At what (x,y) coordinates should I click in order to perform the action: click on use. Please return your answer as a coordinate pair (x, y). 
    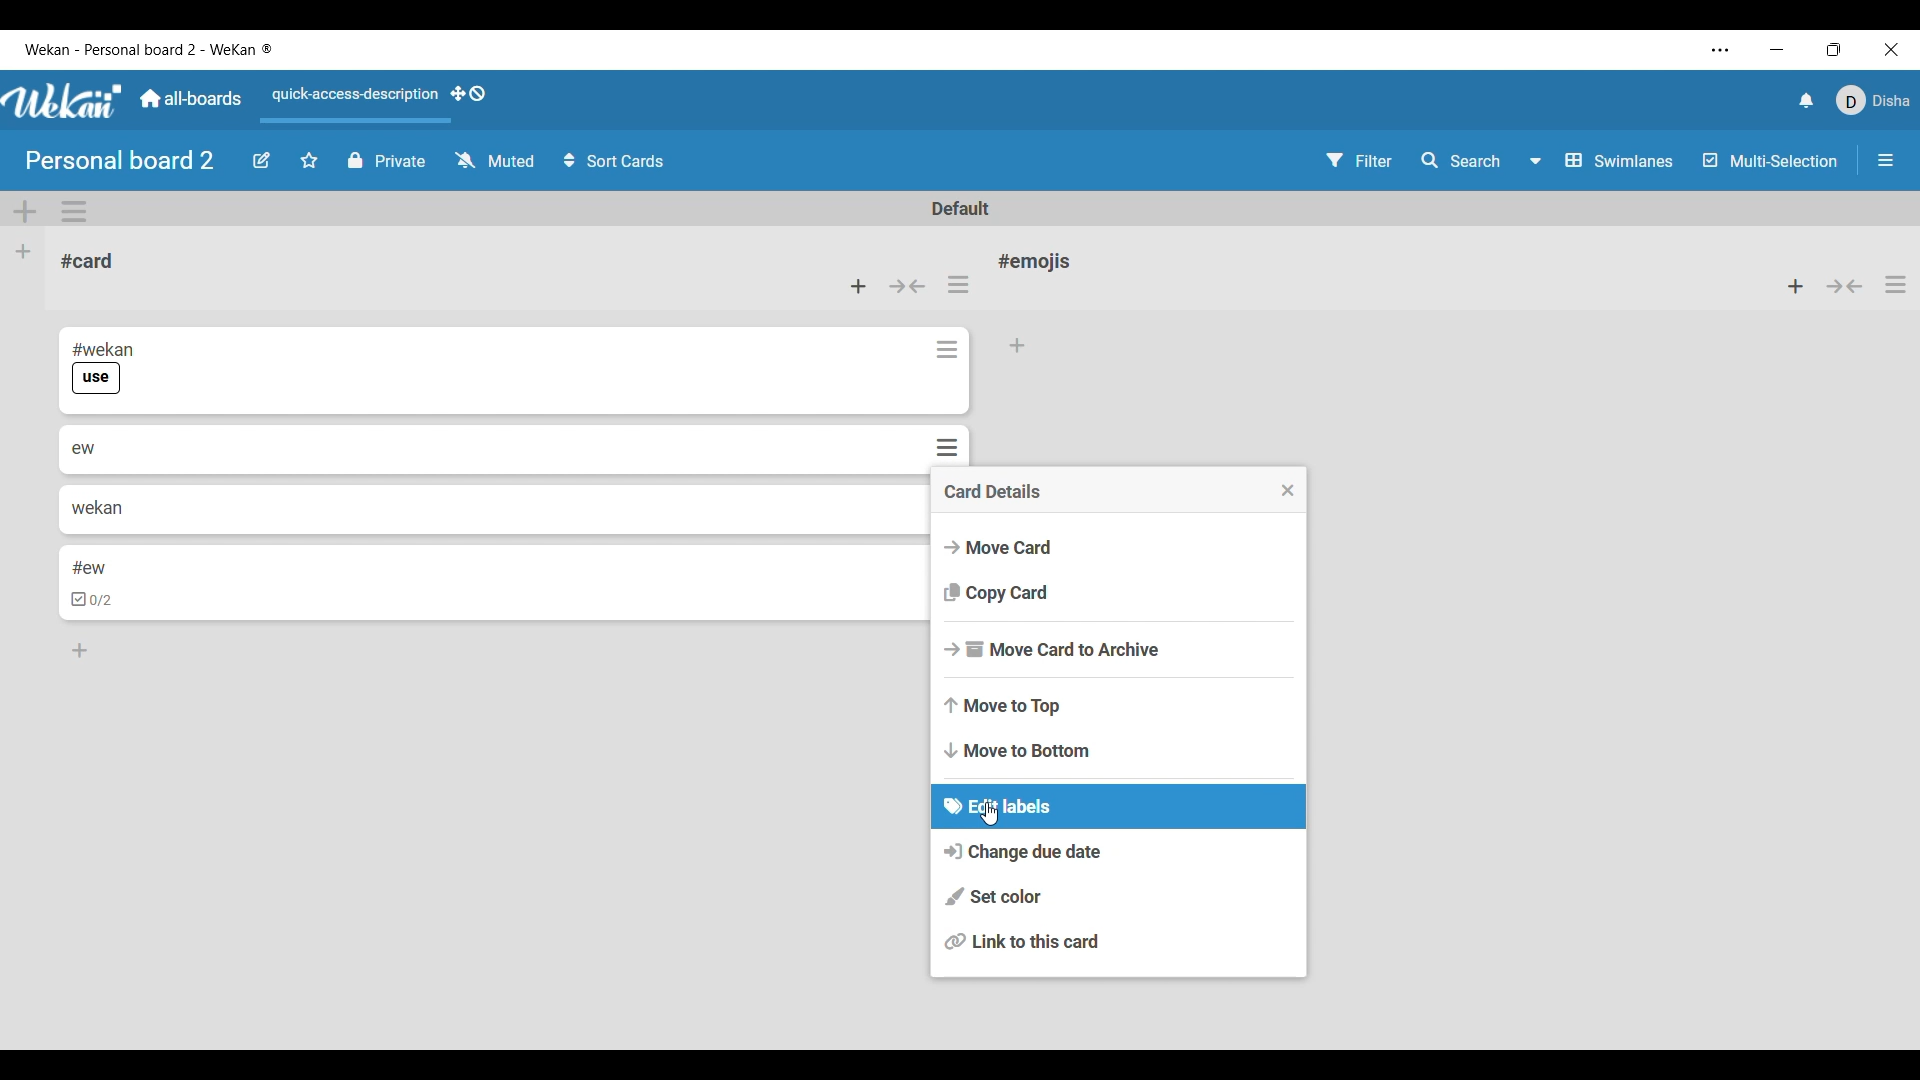
    Looking at the image, I should click on (96, 379).